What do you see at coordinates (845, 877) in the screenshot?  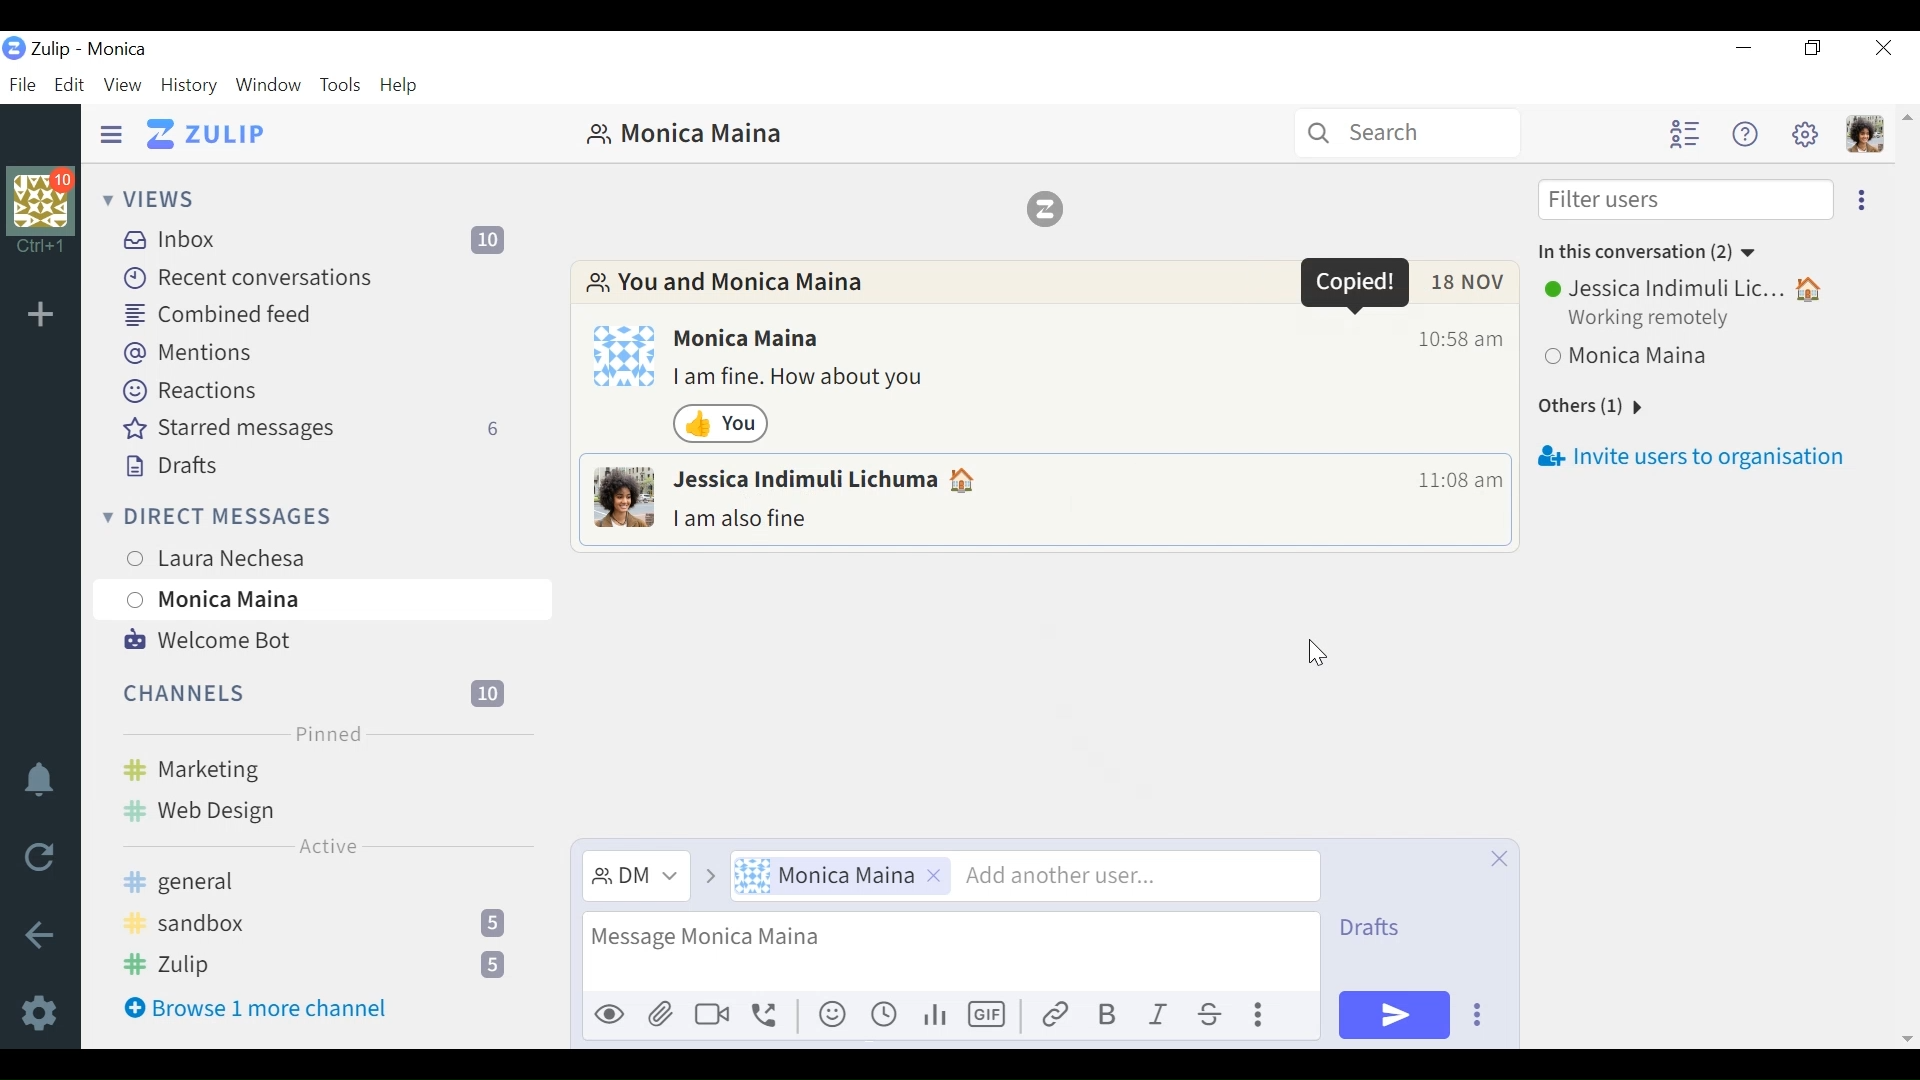 I see `Monica Maina` at bounding box center [845, 877].